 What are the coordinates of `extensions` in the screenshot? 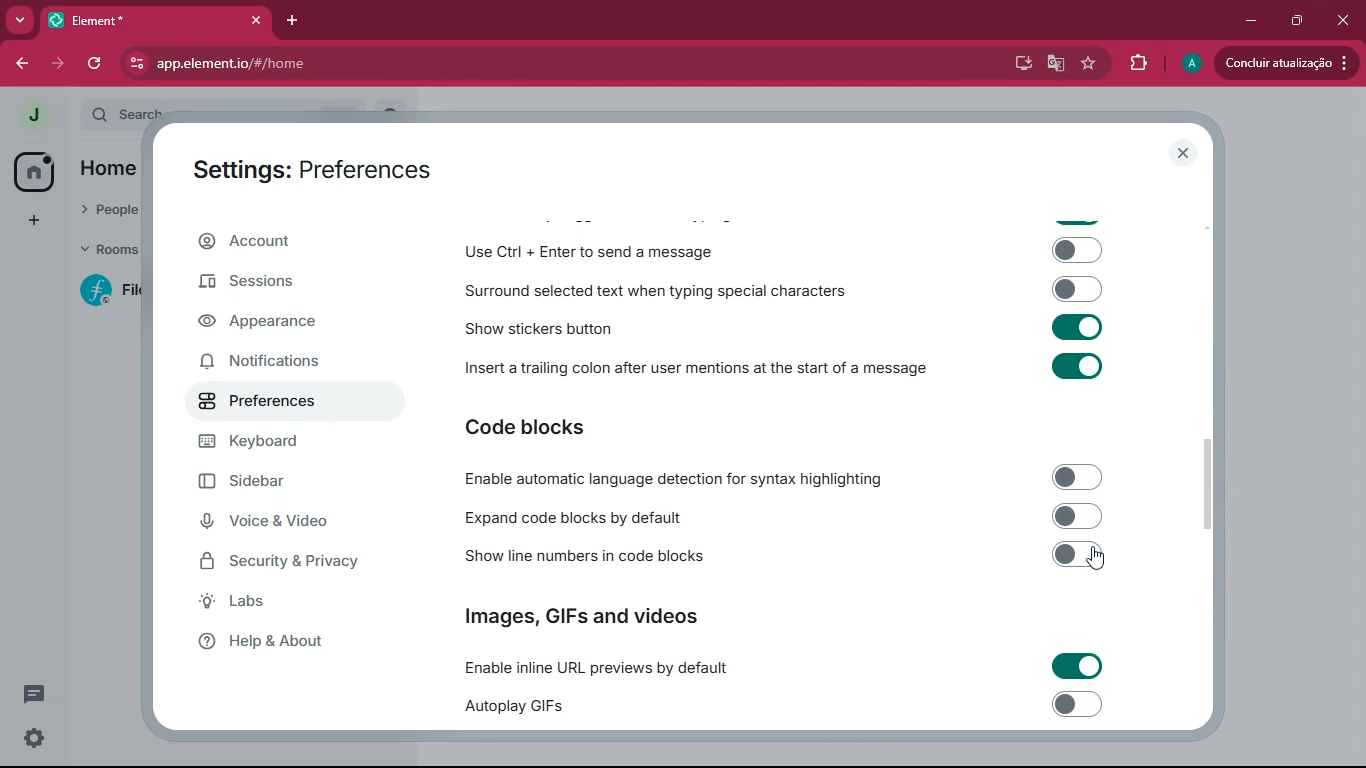 It's located at (1140, 63).